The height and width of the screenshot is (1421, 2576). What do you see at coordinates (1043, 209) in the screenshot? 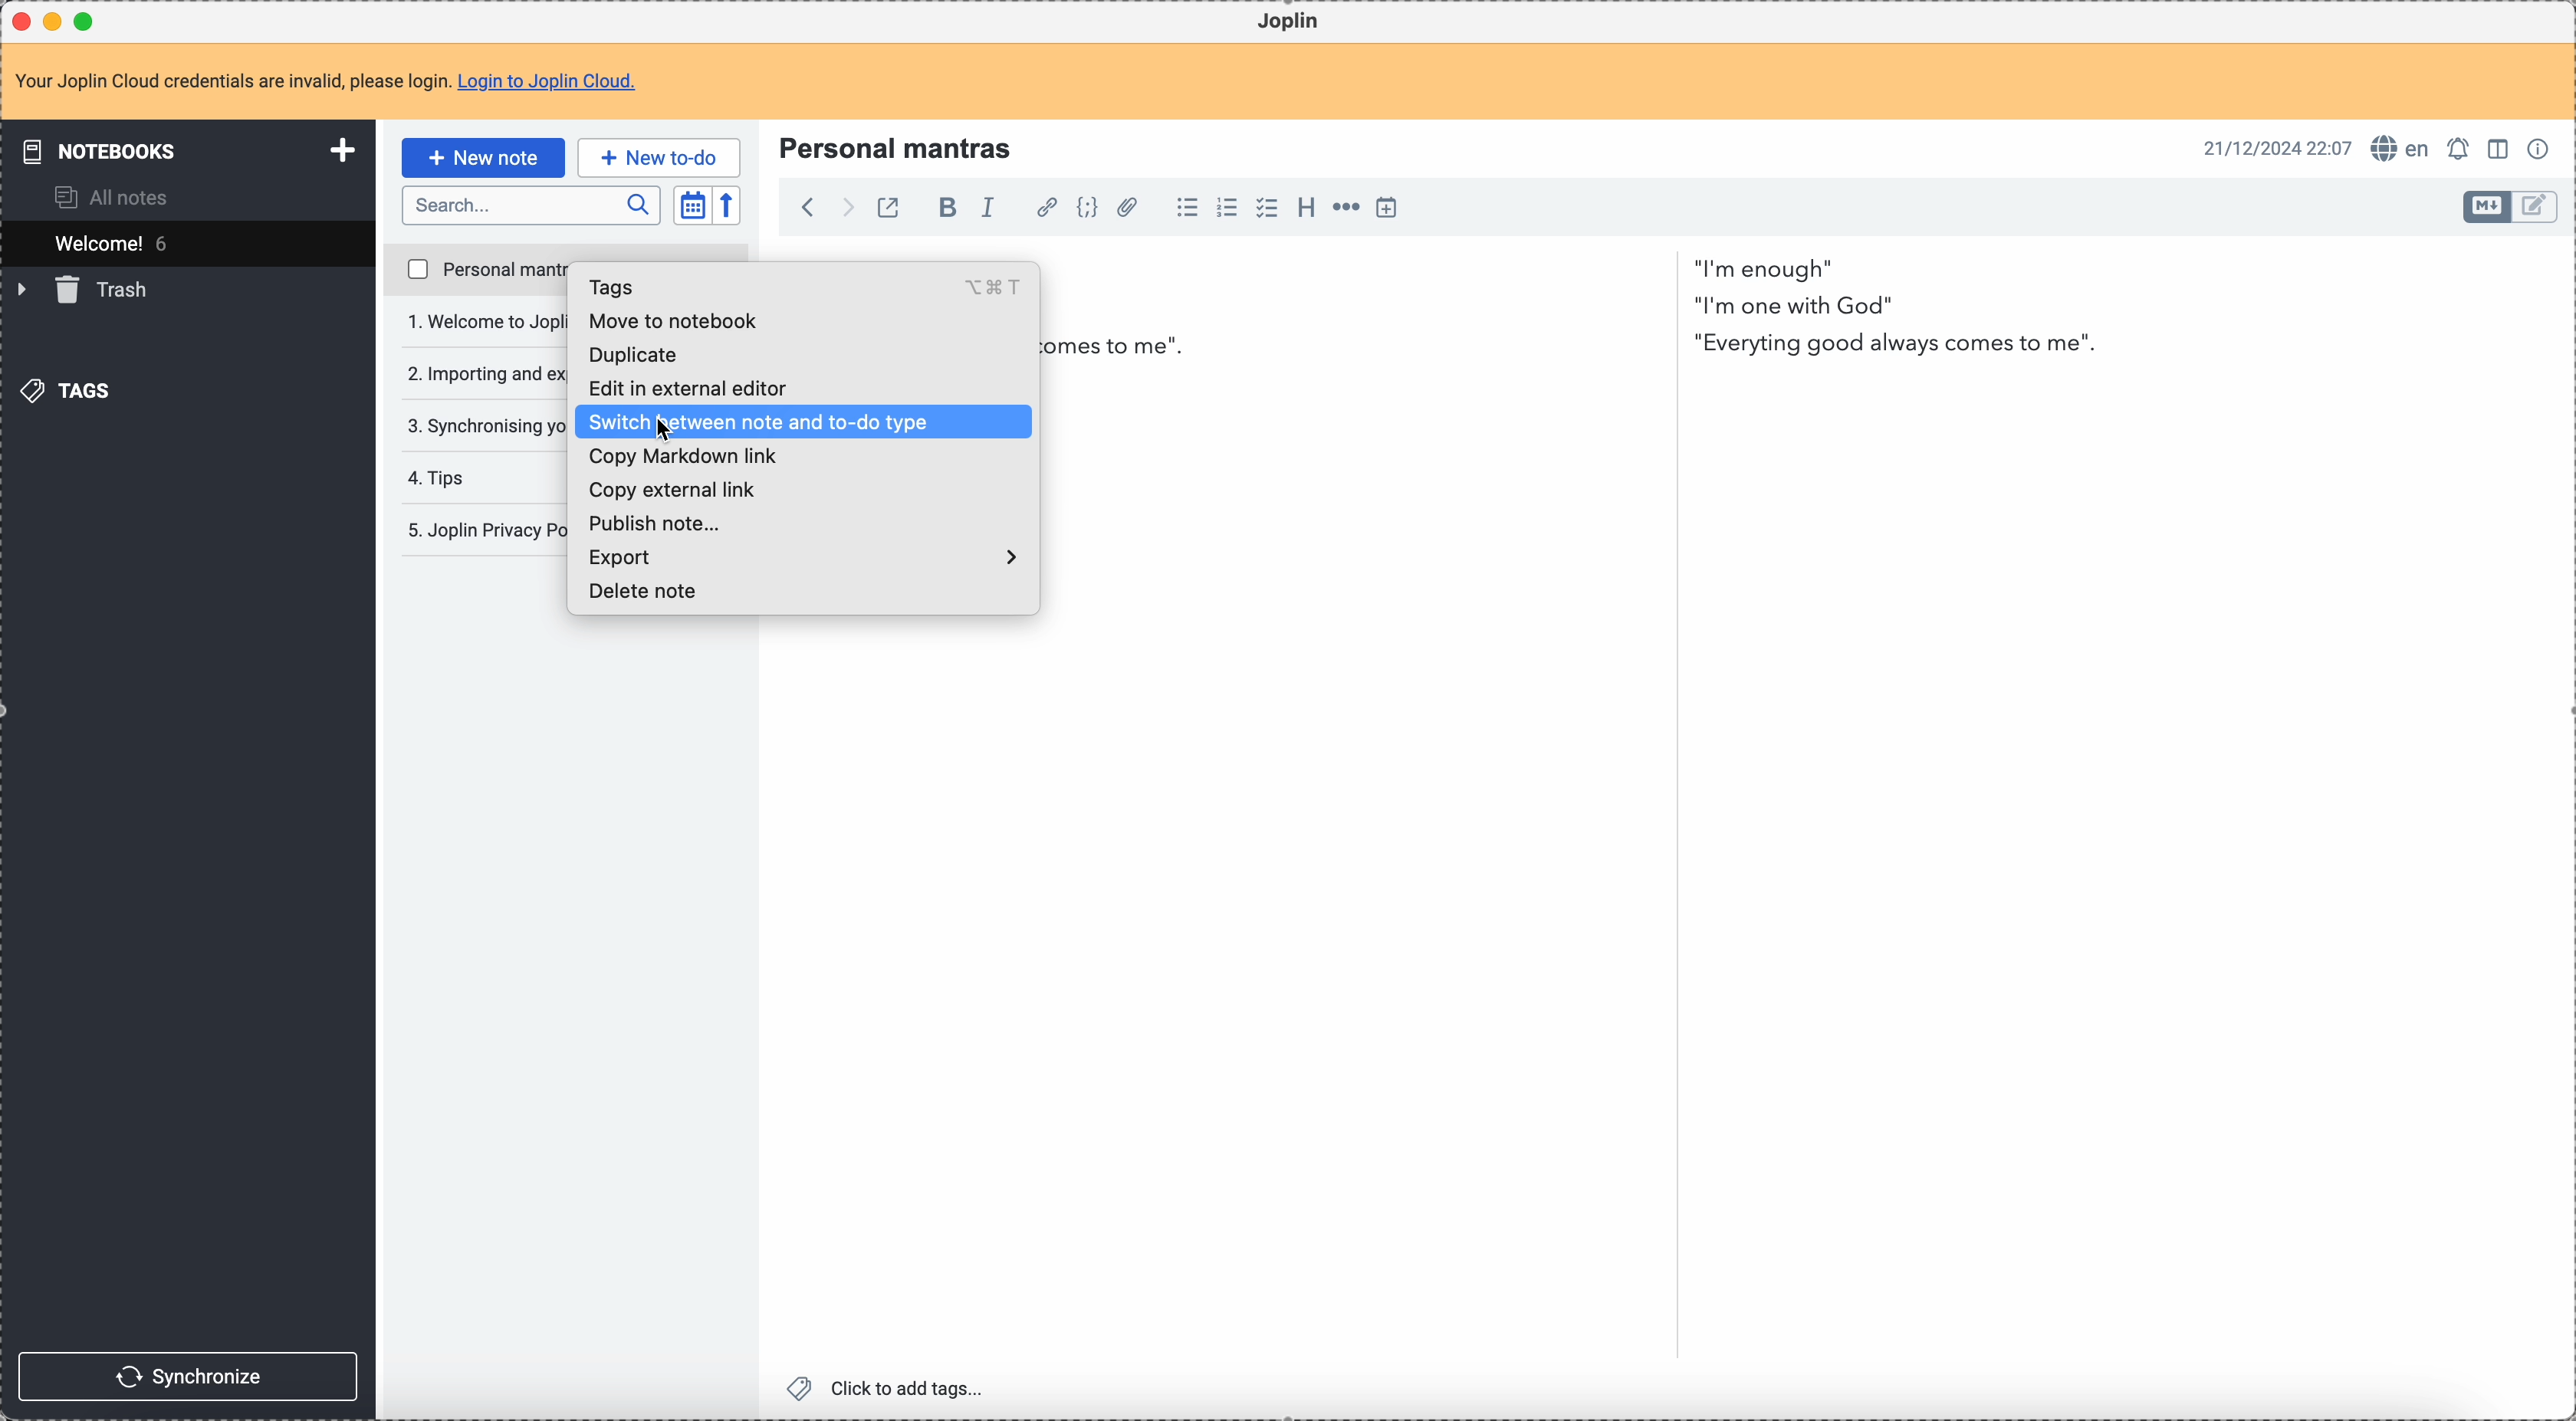
I see `hyperlink` at bounding box center [1043, 209].